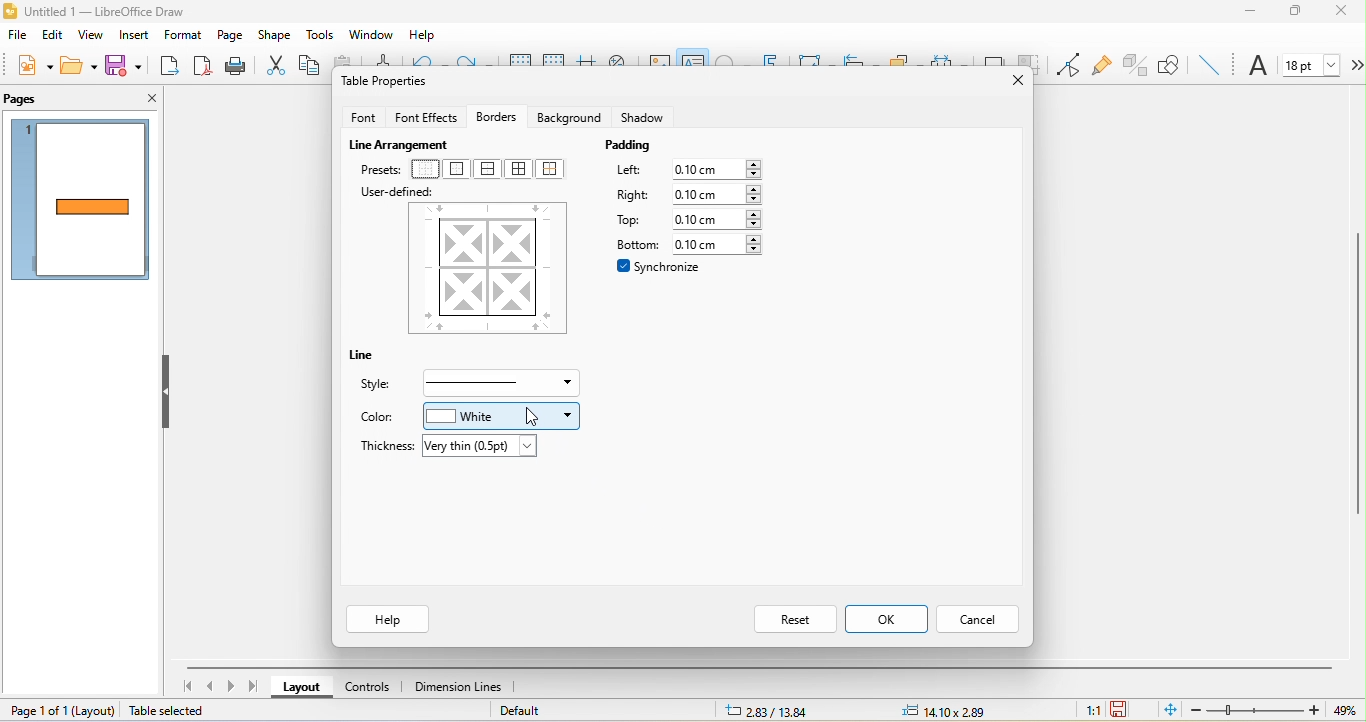 This screenshot has width=1366, height=722. What do you see at coordinates (1132, 709) in the screenshot?
I see `the document has not been modified since the last save` at bounding box center [1132, 709].